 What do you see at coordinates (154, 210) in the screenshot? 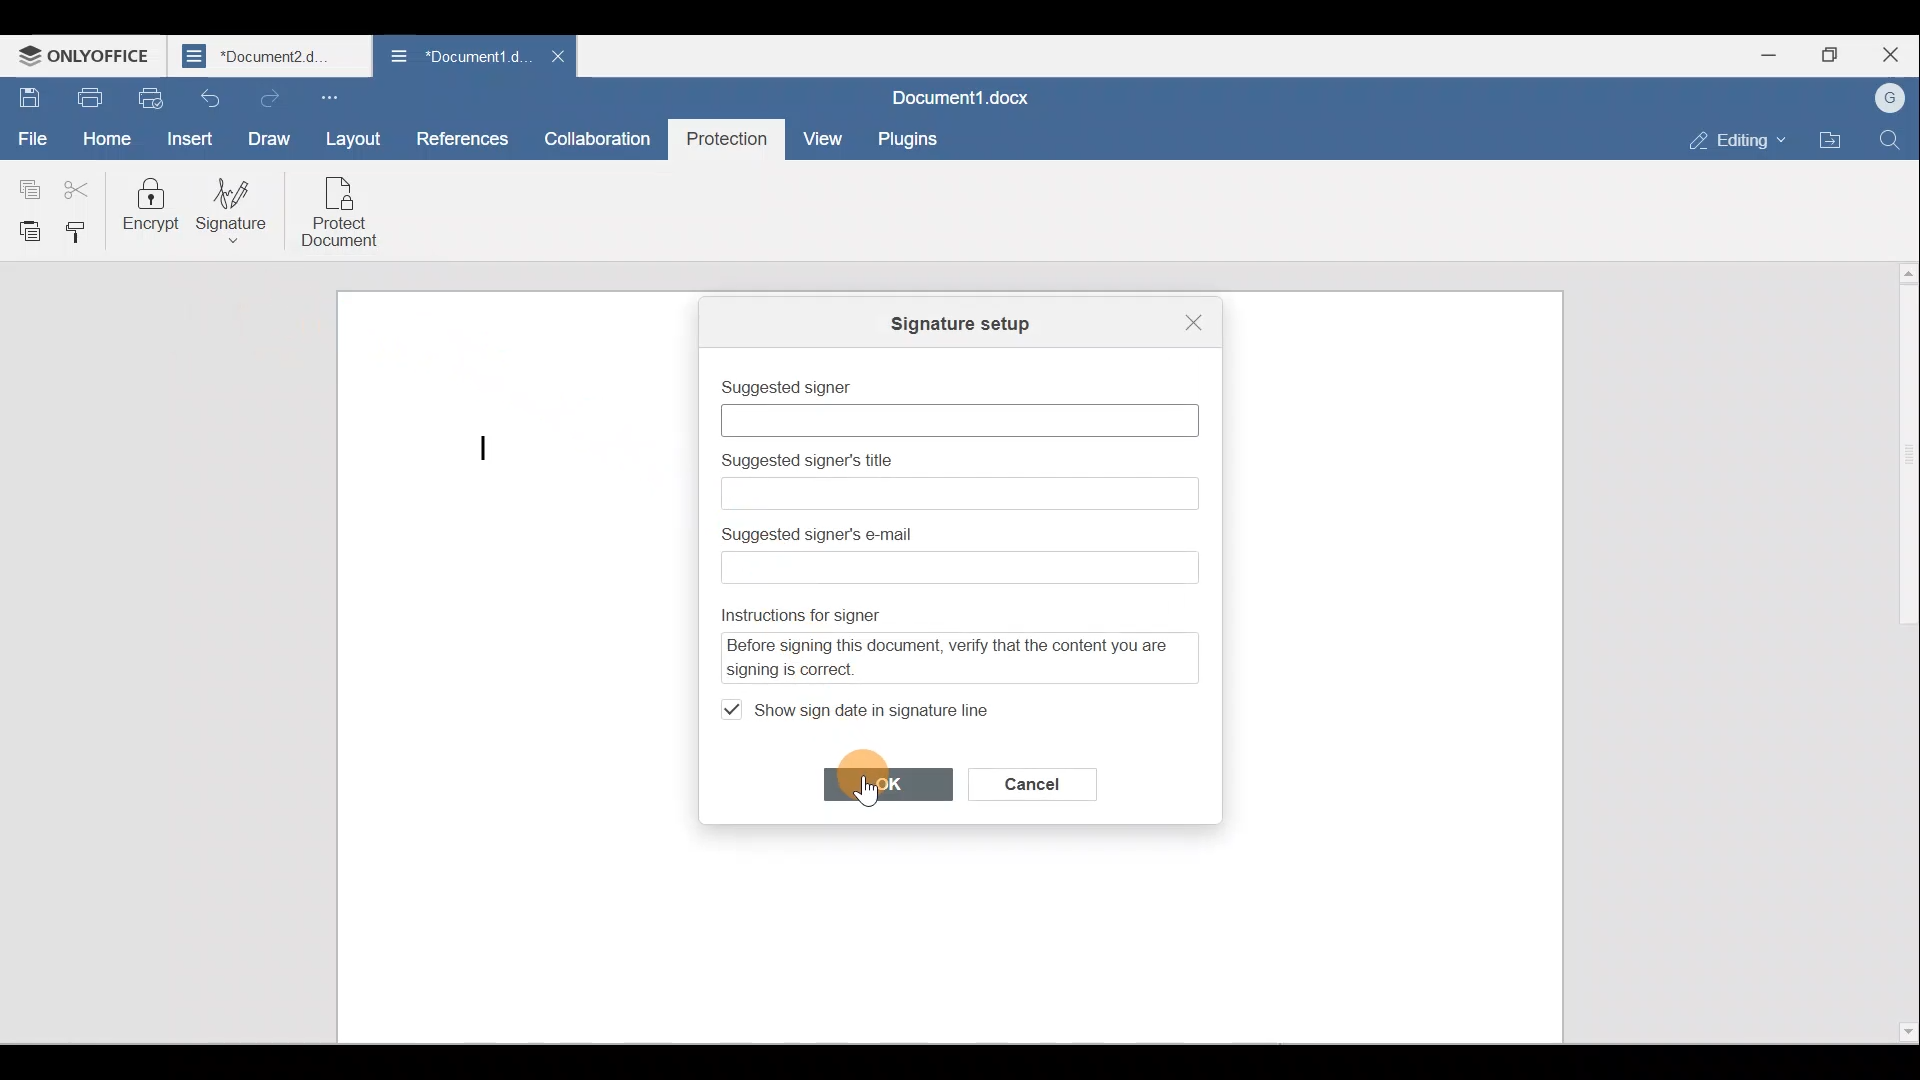
I see `Encrypt` at bounding box center [154, 210].